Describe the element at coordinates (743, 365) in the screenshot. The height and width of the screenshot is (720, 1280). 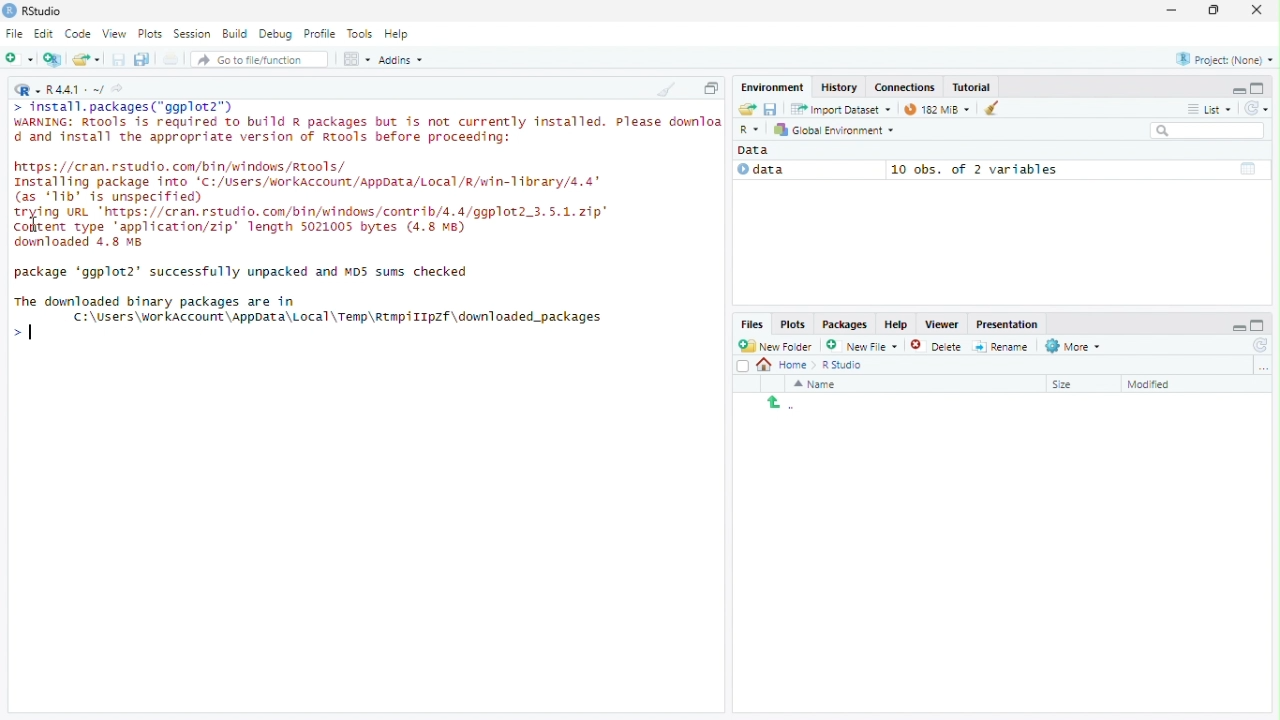
I see `Select all` at that location.